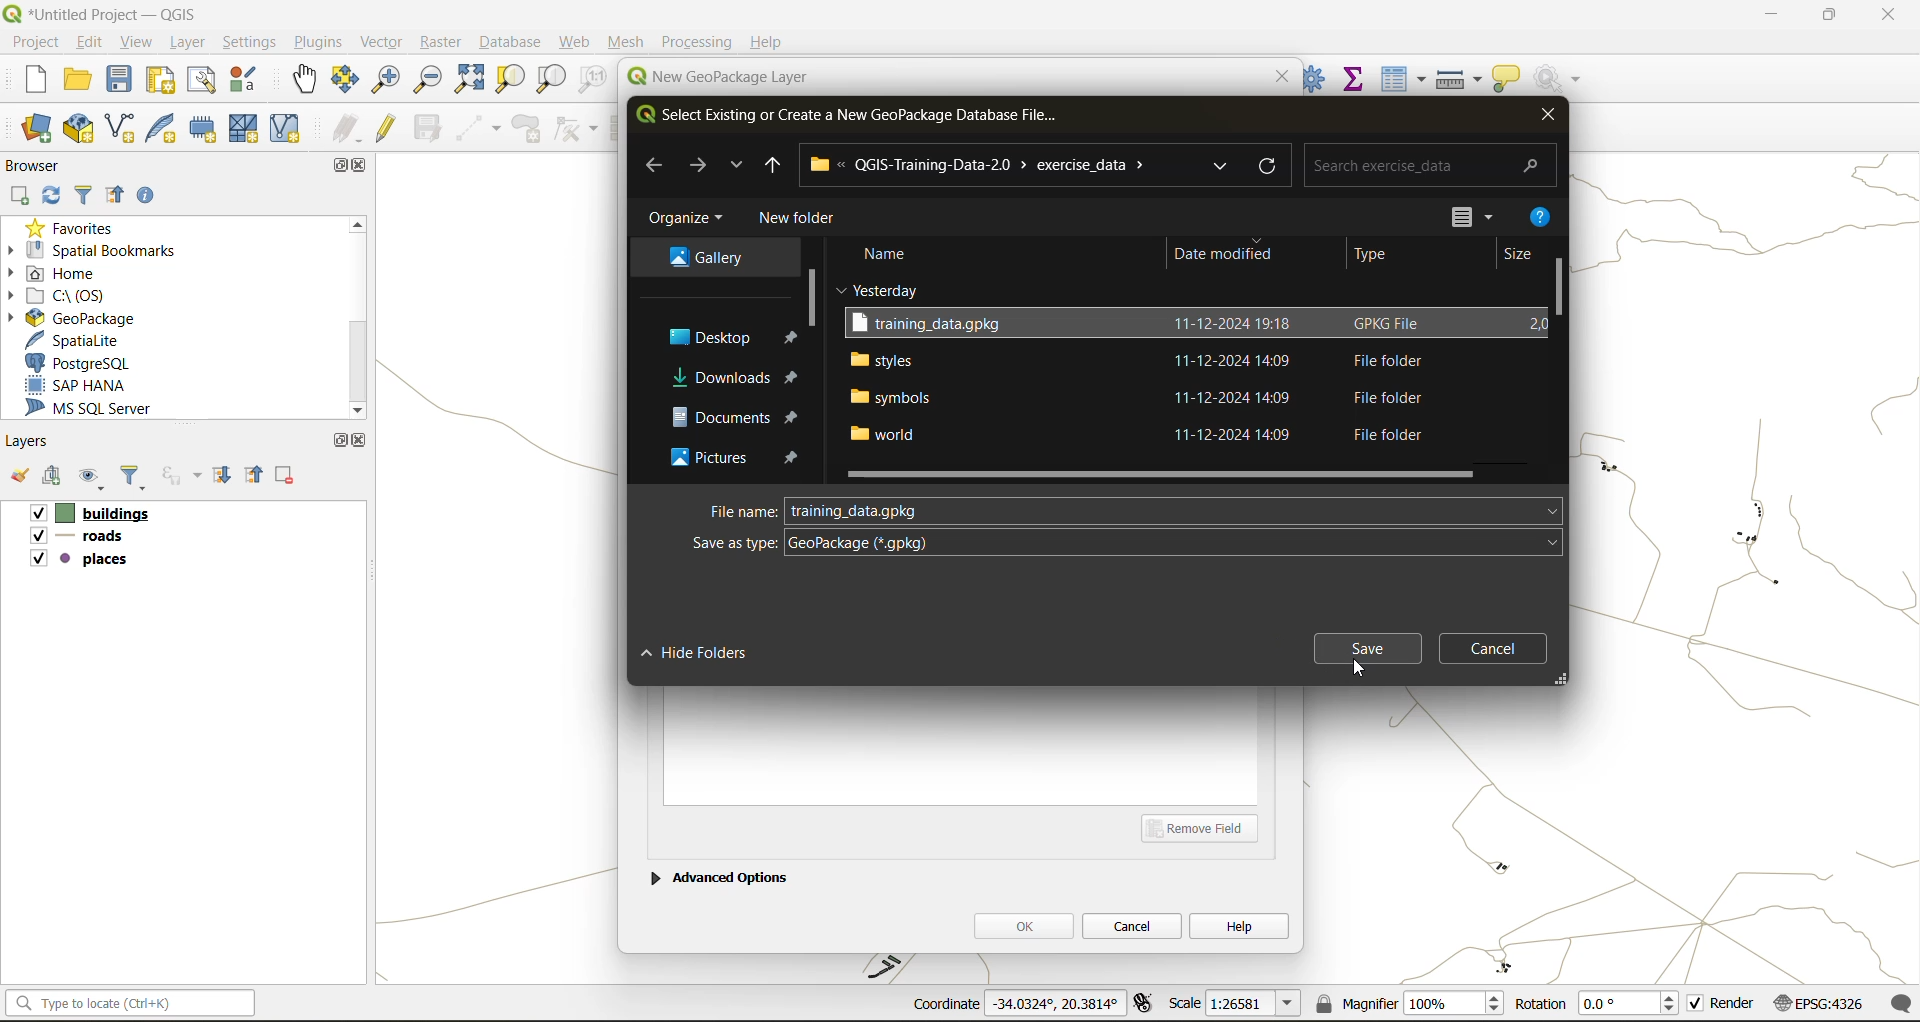 The image size is (1920, 1022). What do you see at coordinates (713, 77) in the screenshot?
I see `New GeoPackage Layer` at bounding box center [713, 77].